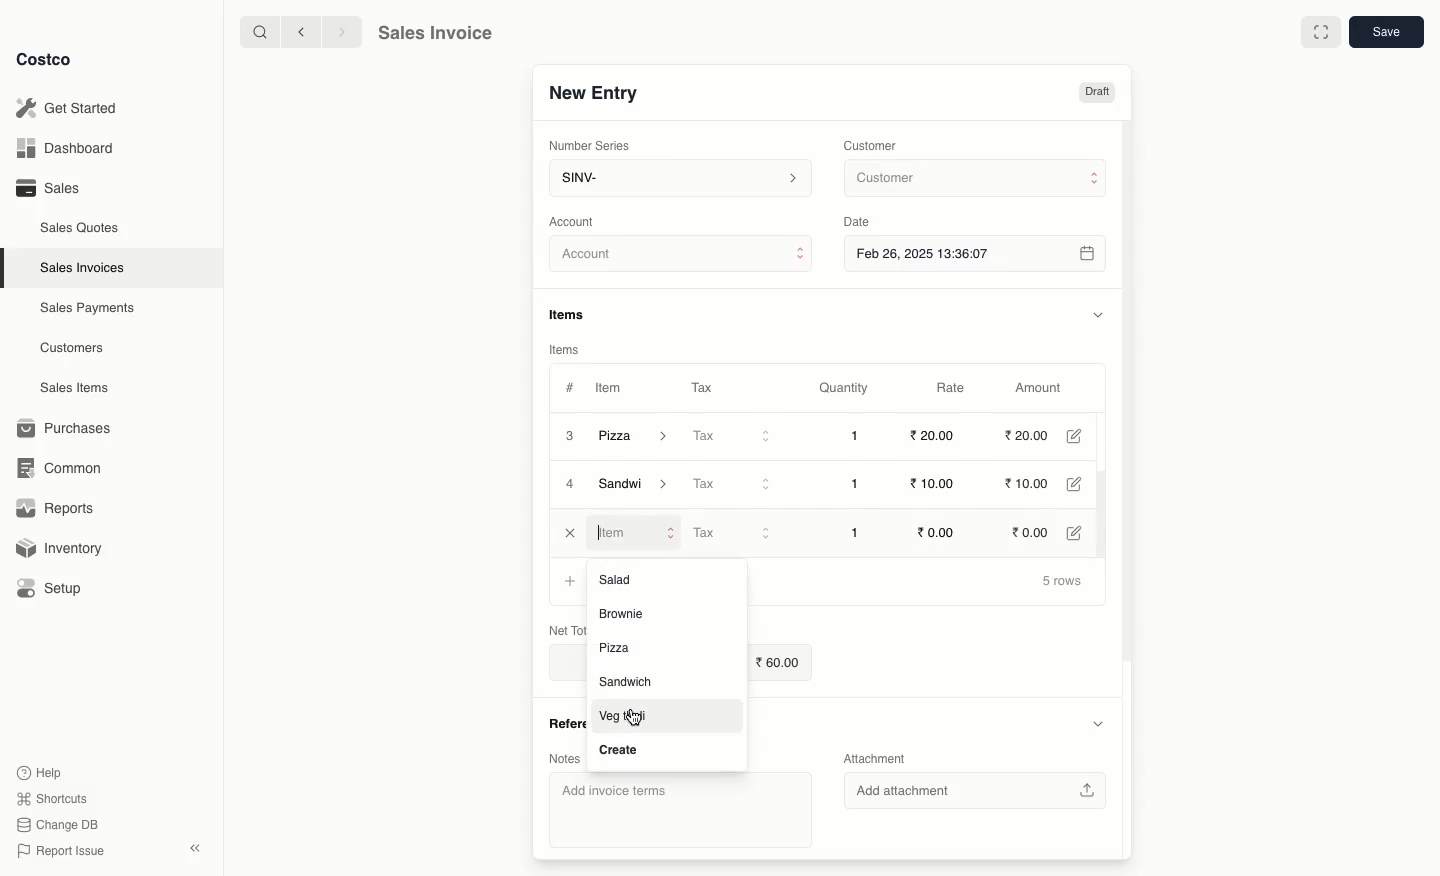 Image resolution: width=1440 pixels, height=876 pixels. I want to click on Costco, so click(49, 60).